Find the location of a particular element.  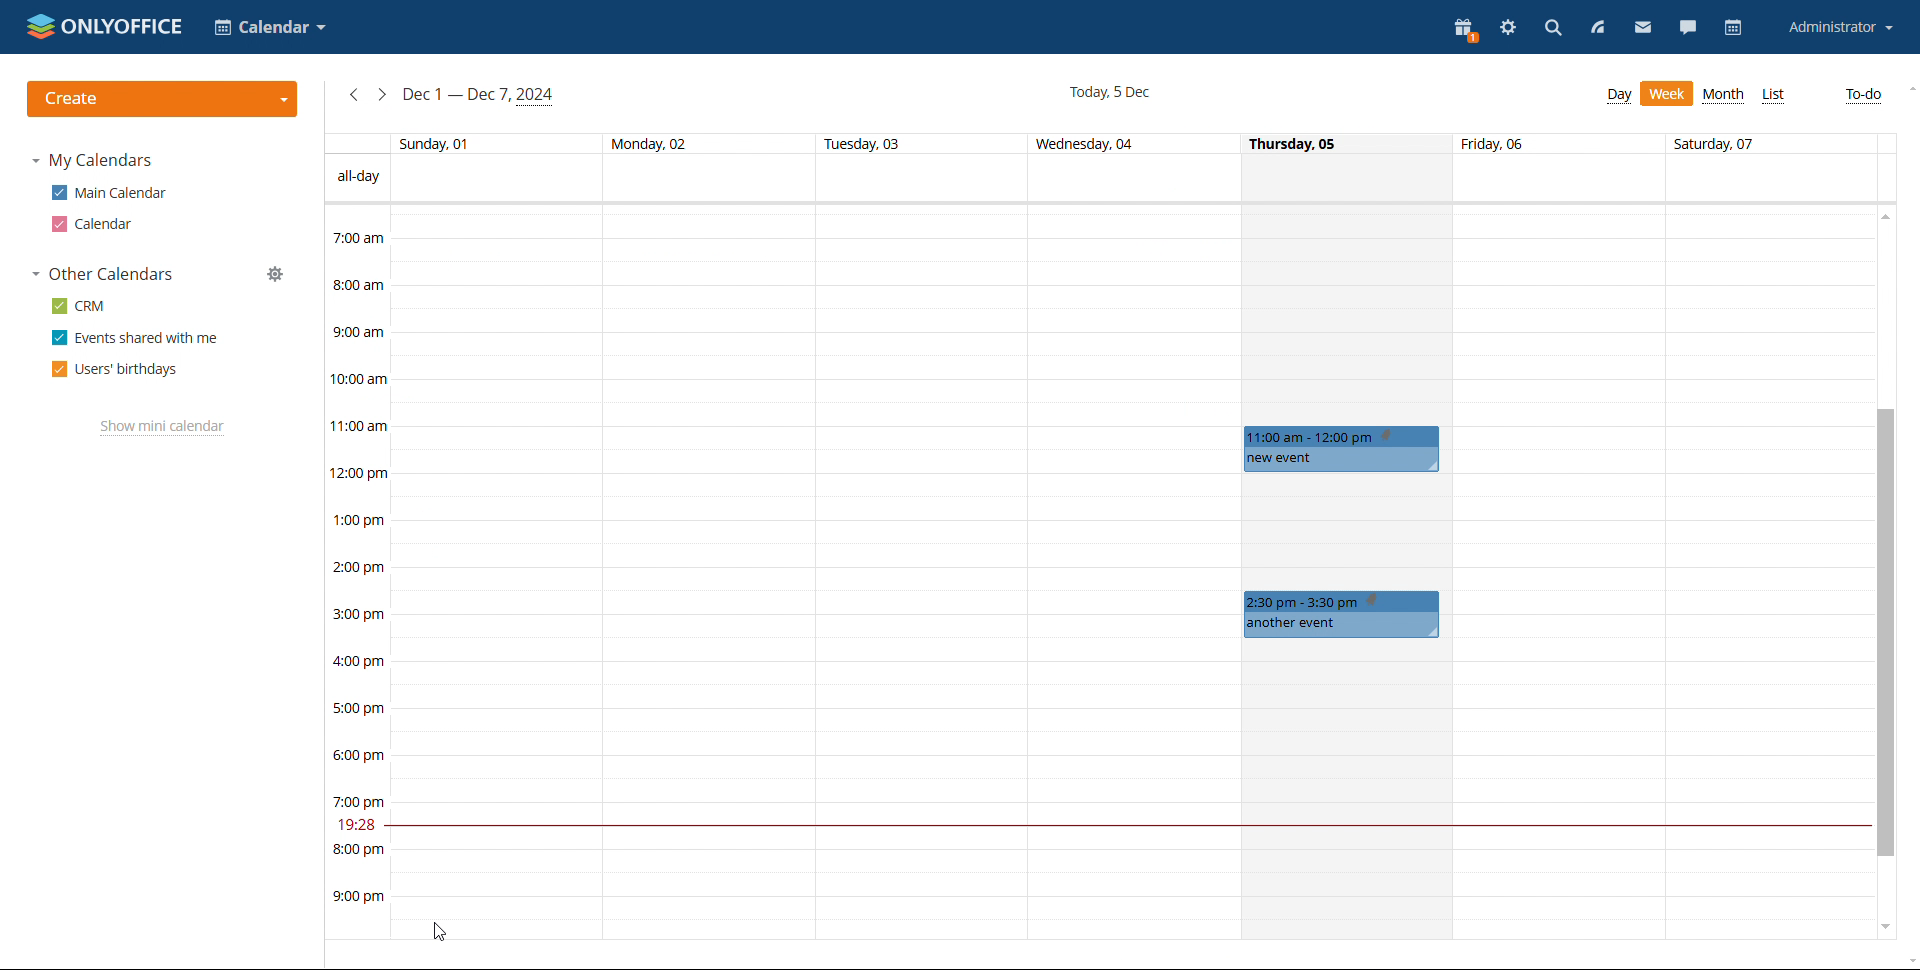

Sunday, 01 is located at coordinates (440, 143).